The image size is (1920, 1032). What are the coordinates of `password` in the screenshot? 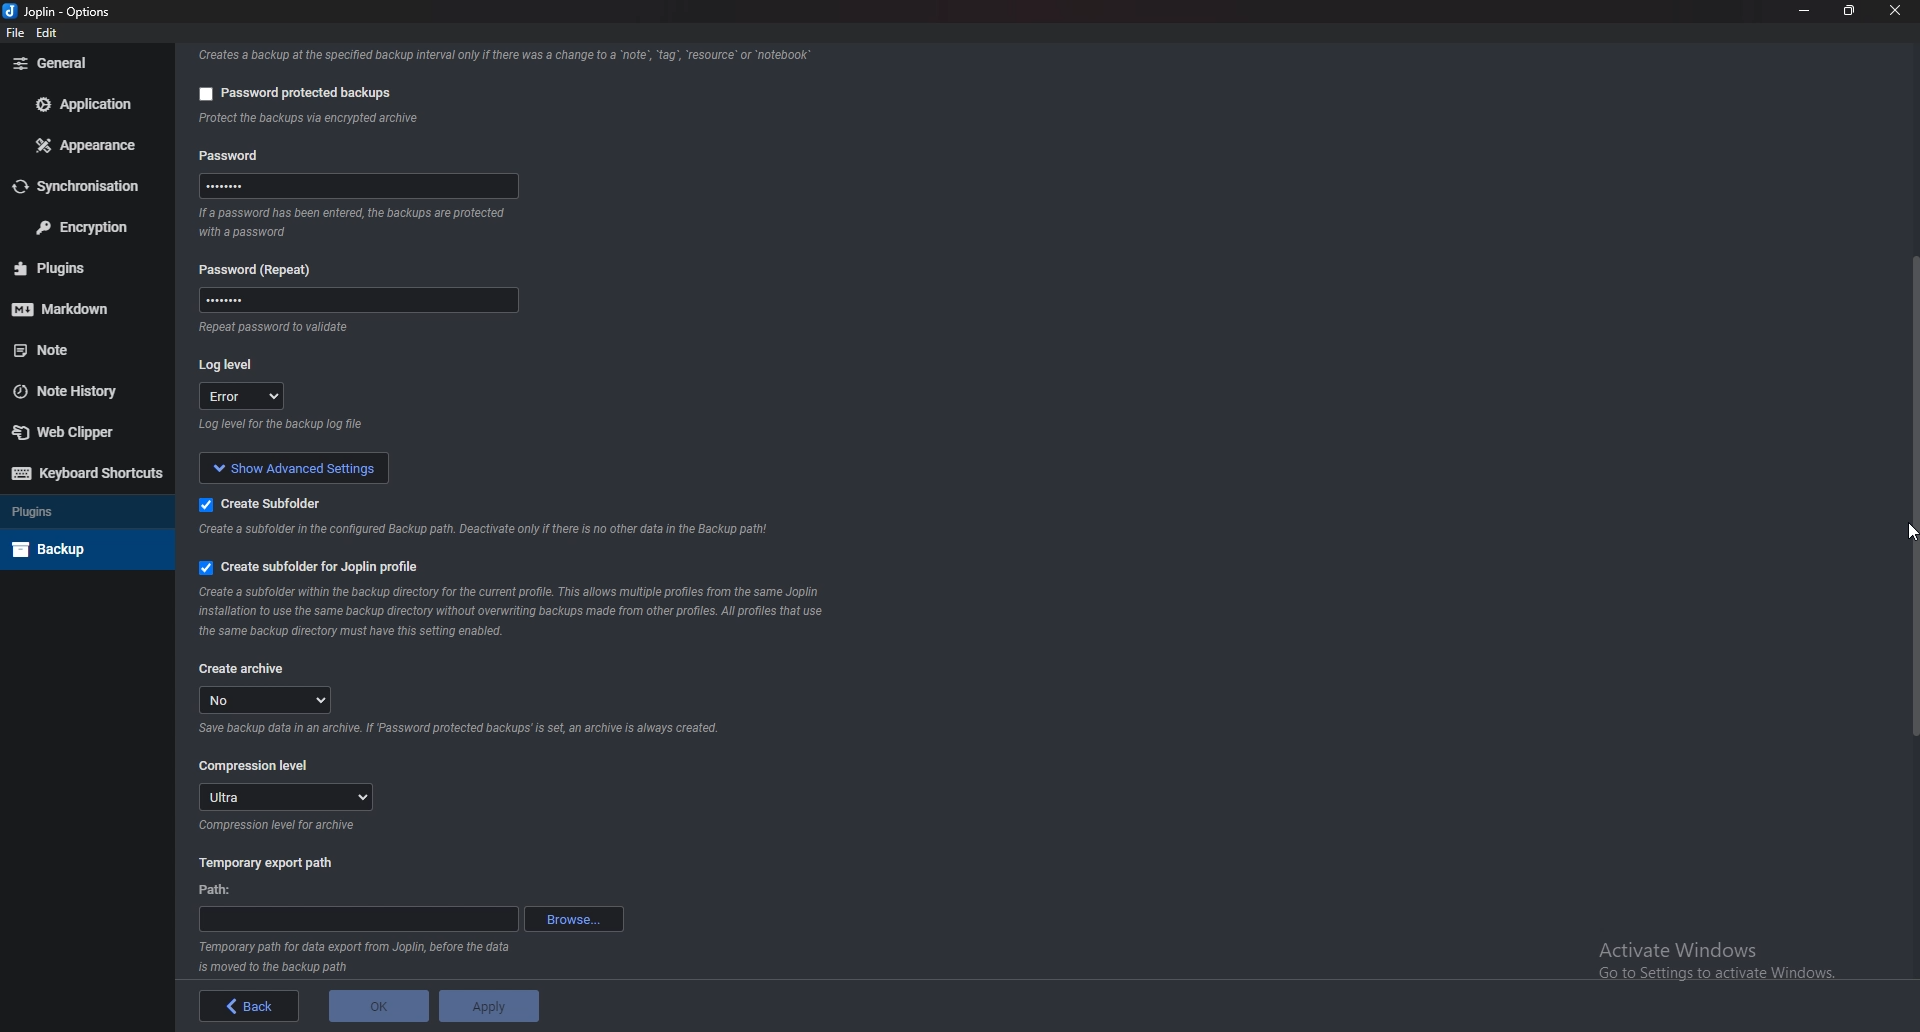 It's located at (364, 186).